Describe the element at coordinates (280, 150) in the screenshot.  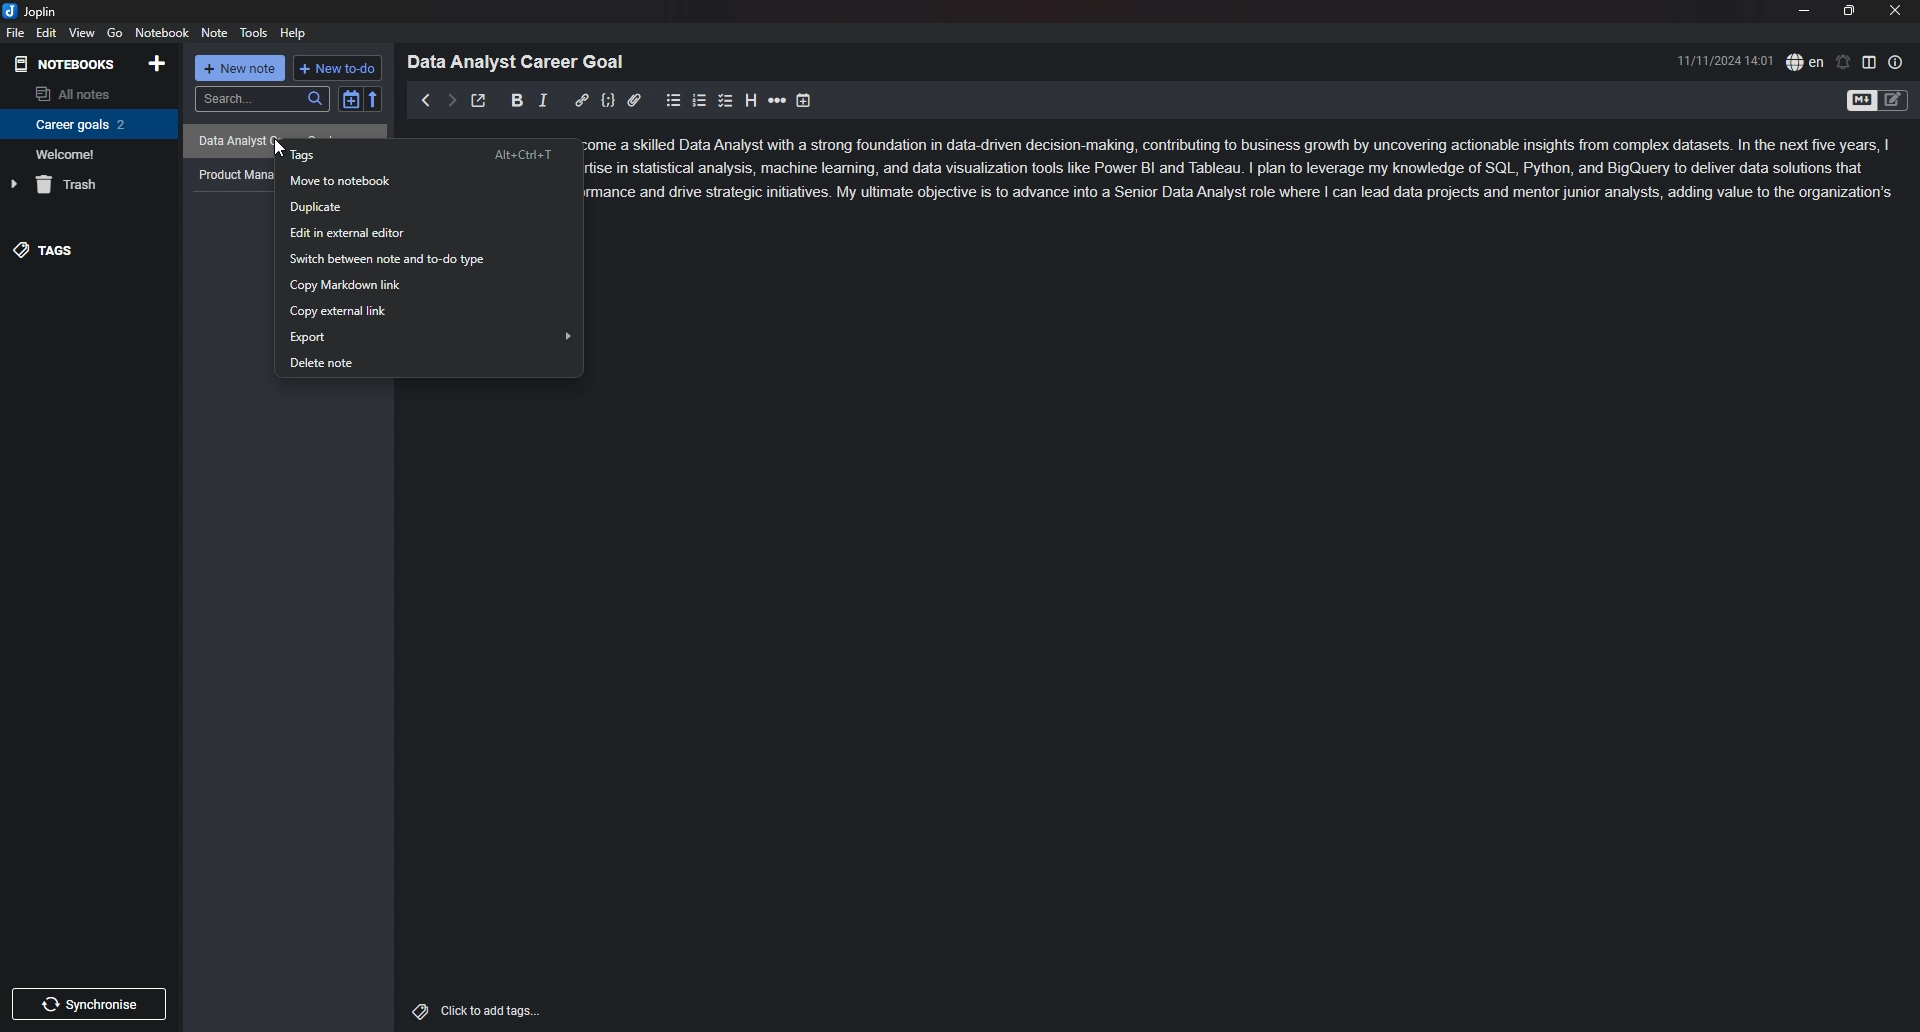
I see `Cursor` at that location.